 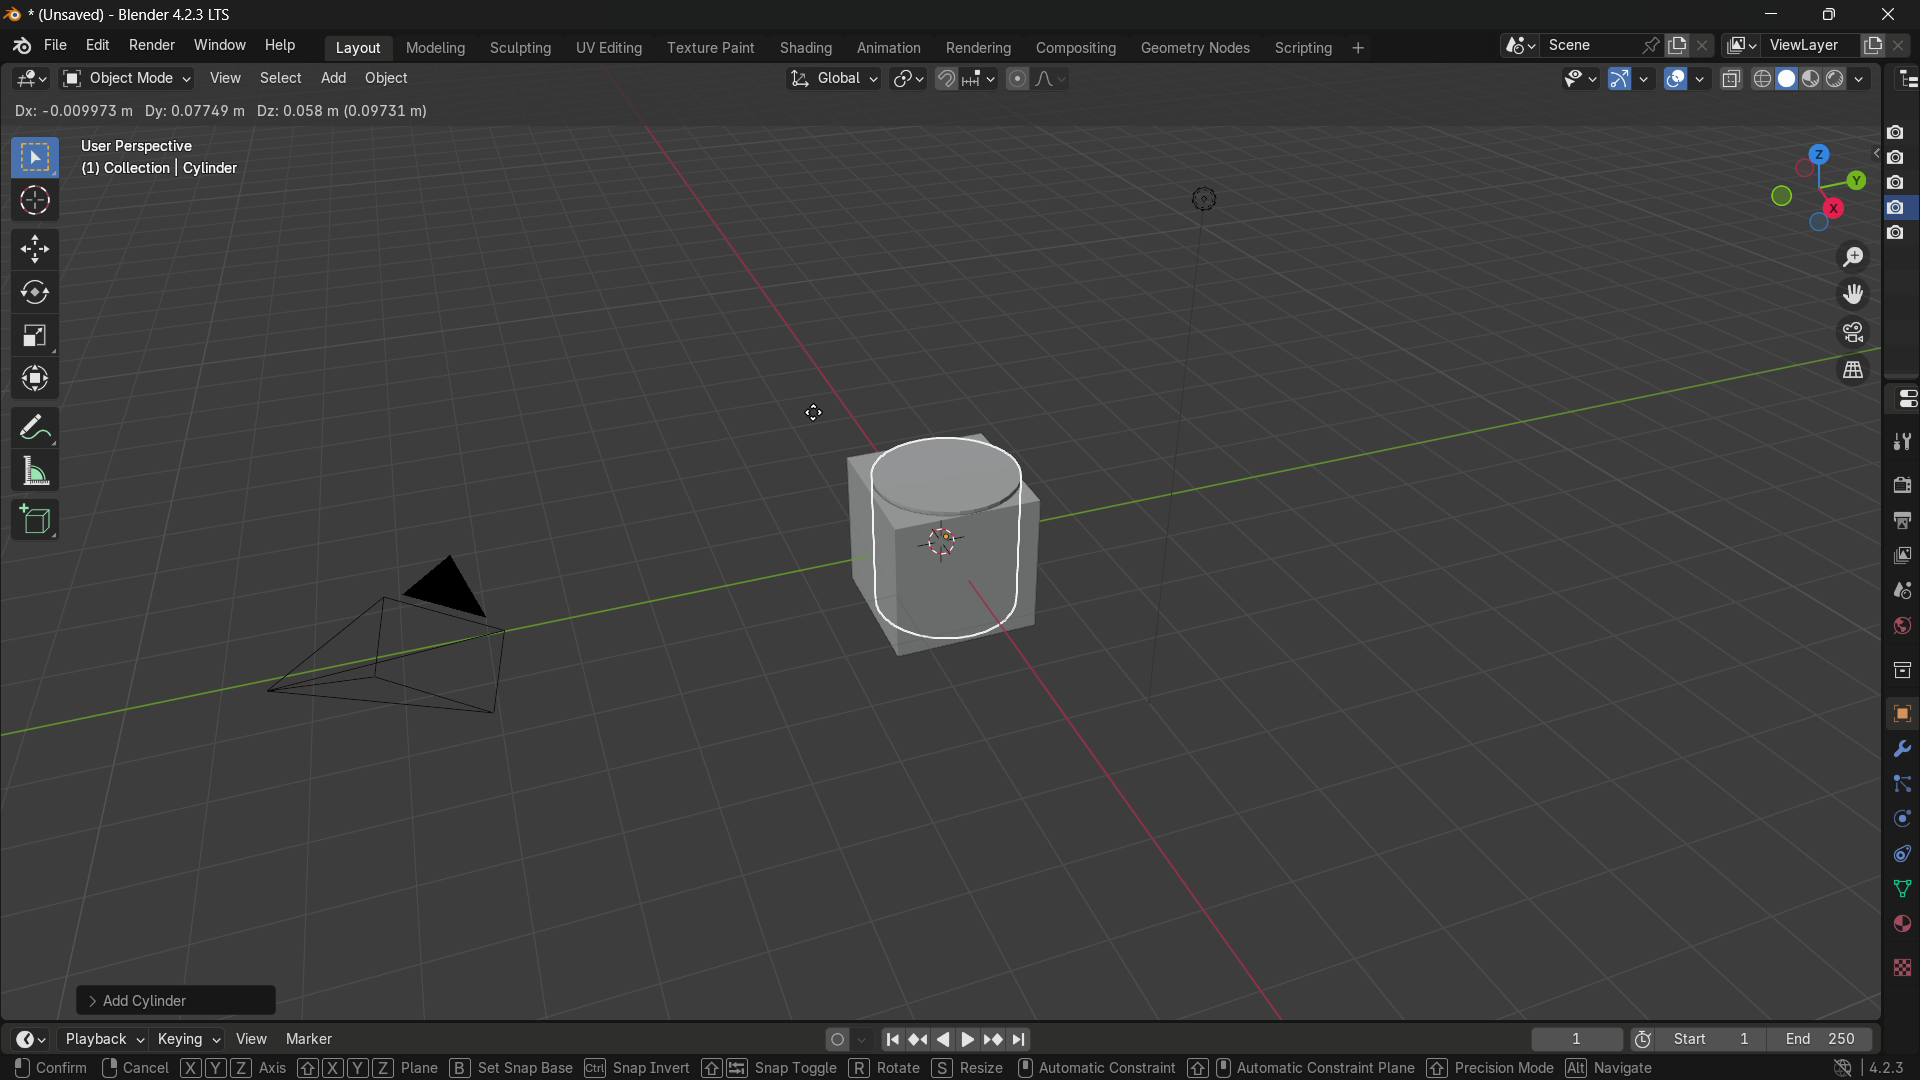 I want to click on show gizmo, so click(x=1618, y=78).